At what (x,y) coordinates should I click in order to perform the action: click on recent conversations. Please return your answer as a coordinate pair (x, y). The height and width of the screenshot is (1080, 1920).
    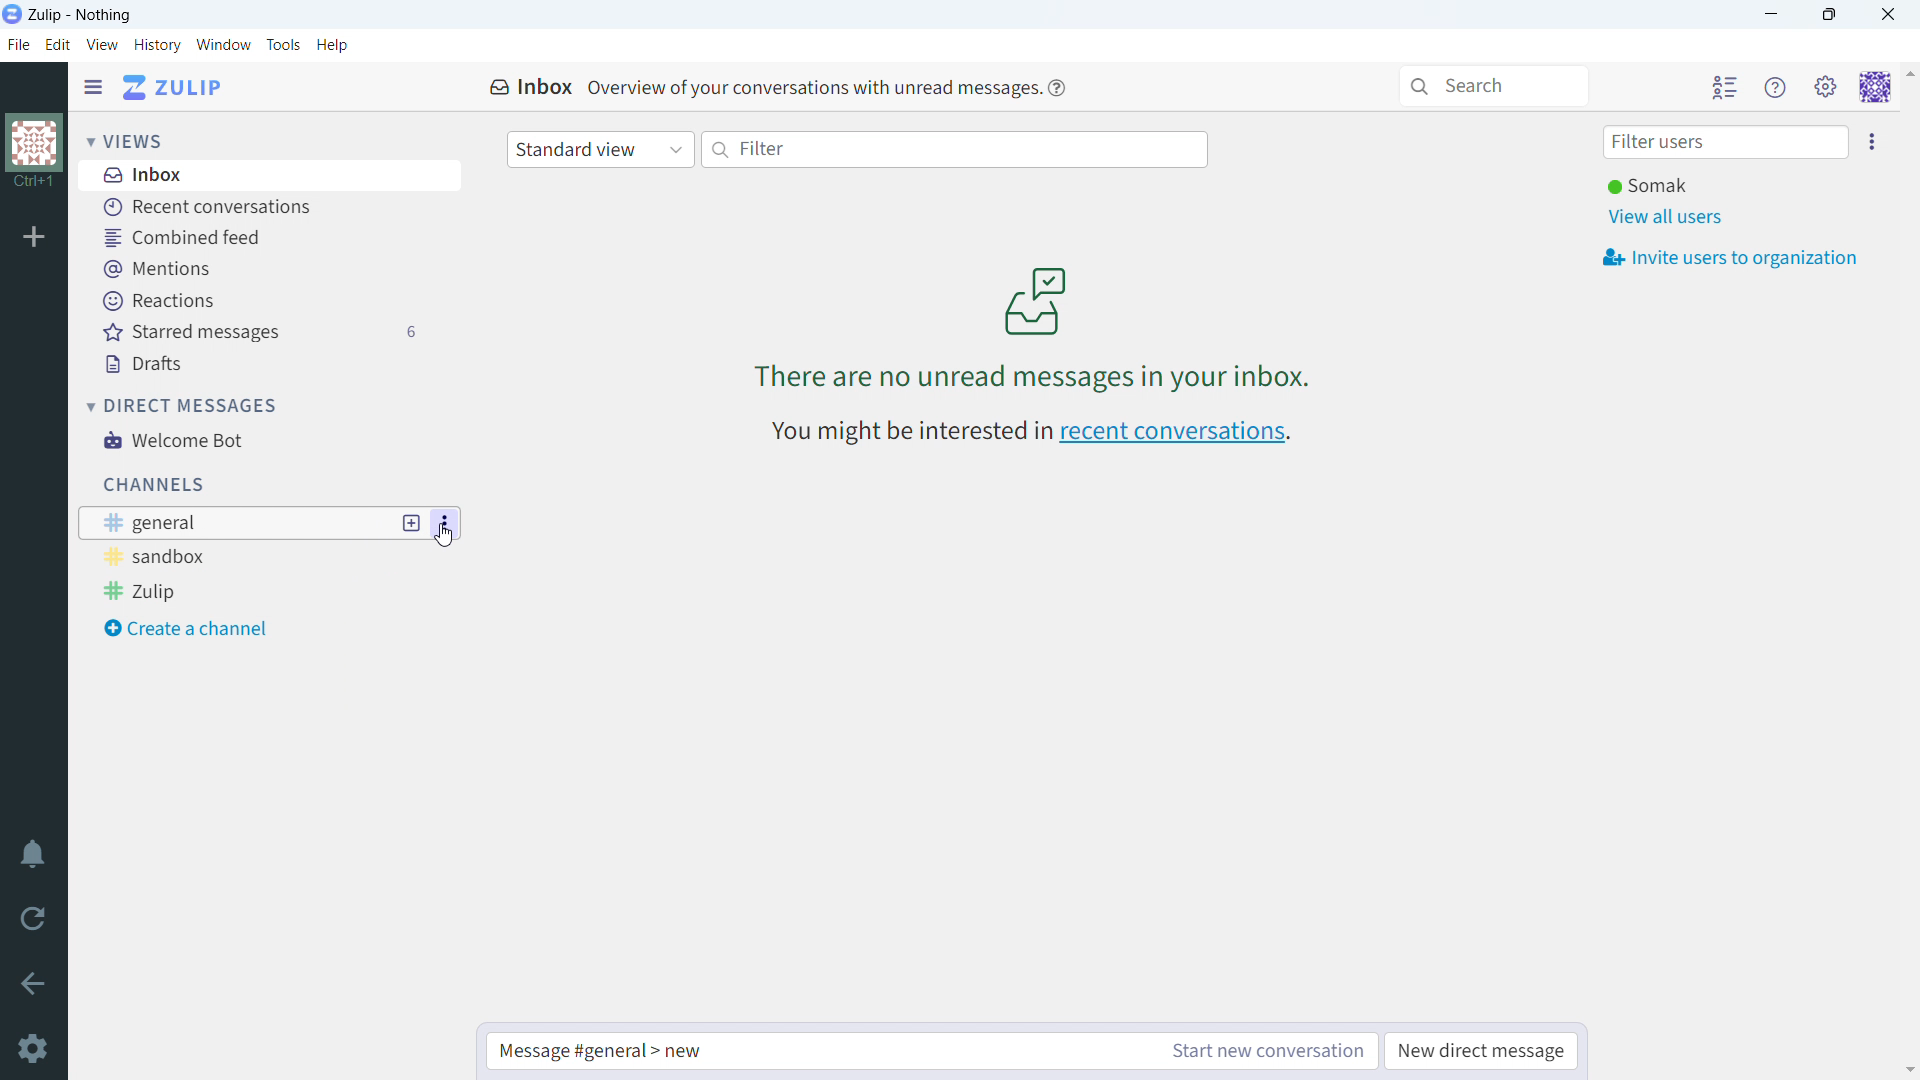
    Looking at the image, I should click on (1176, 434).